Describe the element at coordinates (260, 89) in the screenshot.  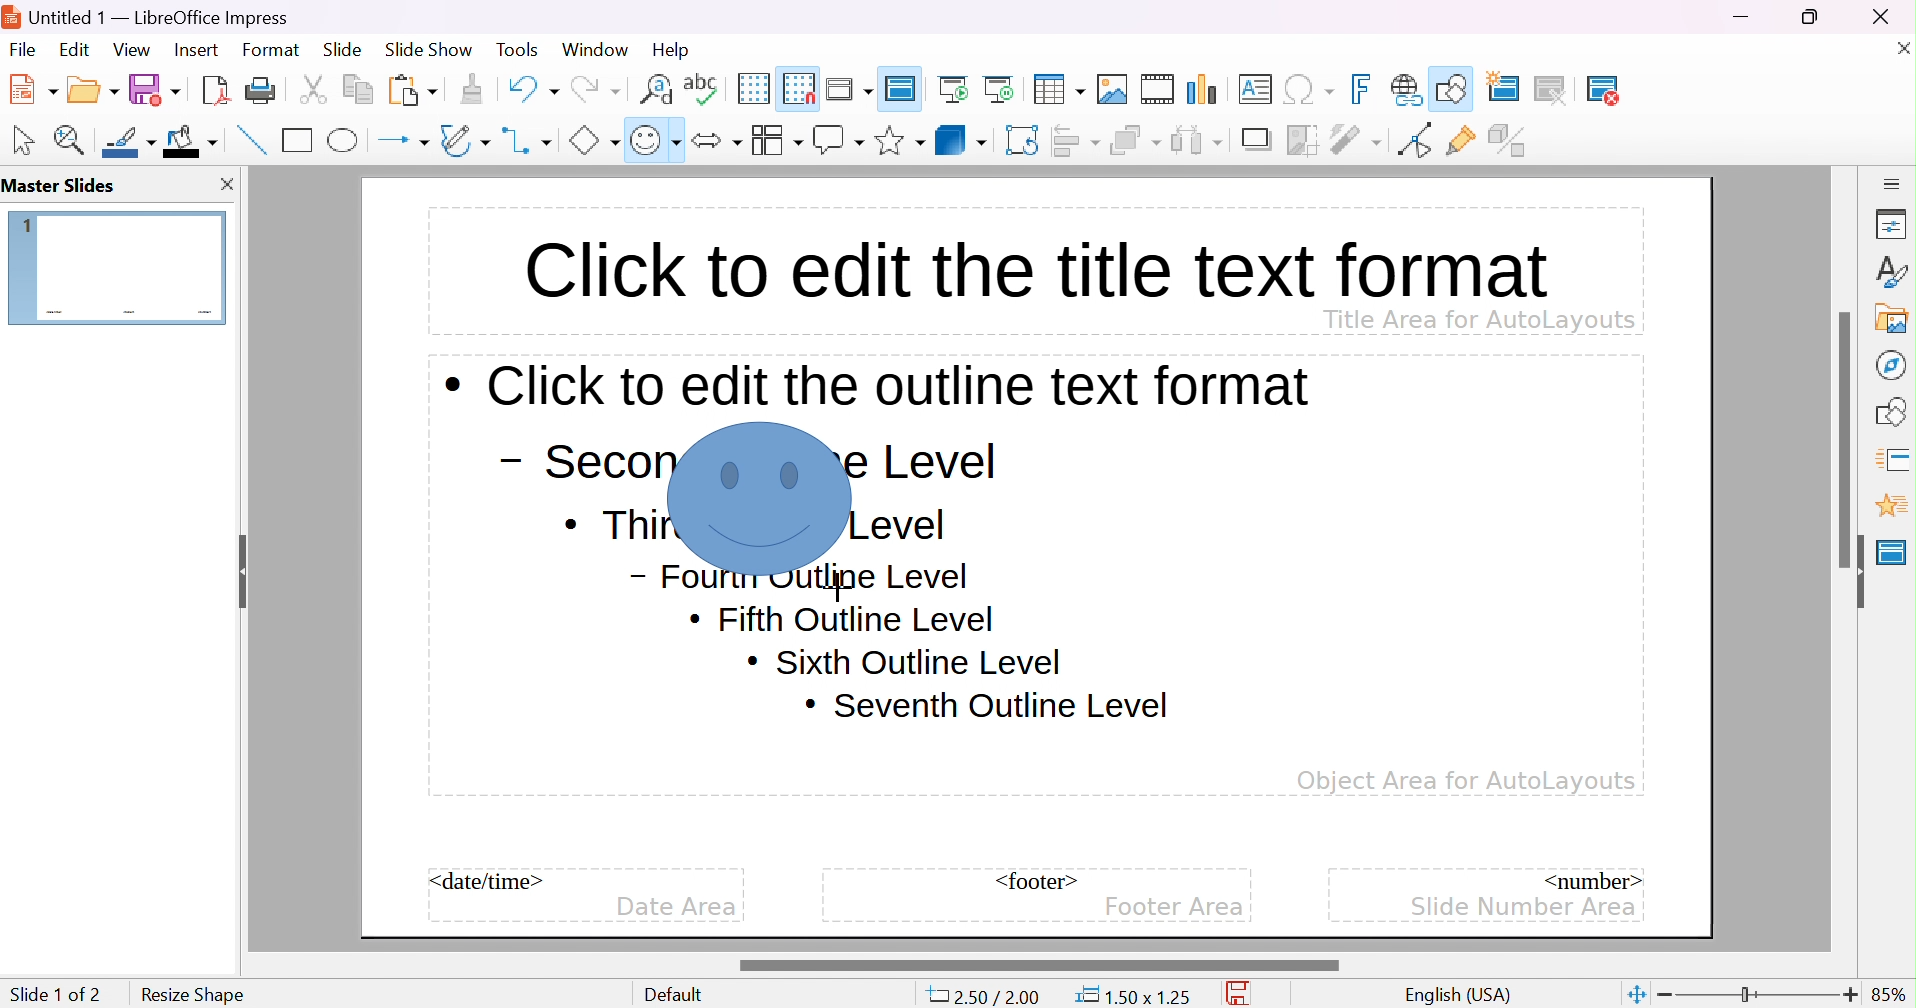
I see `print` at that location.